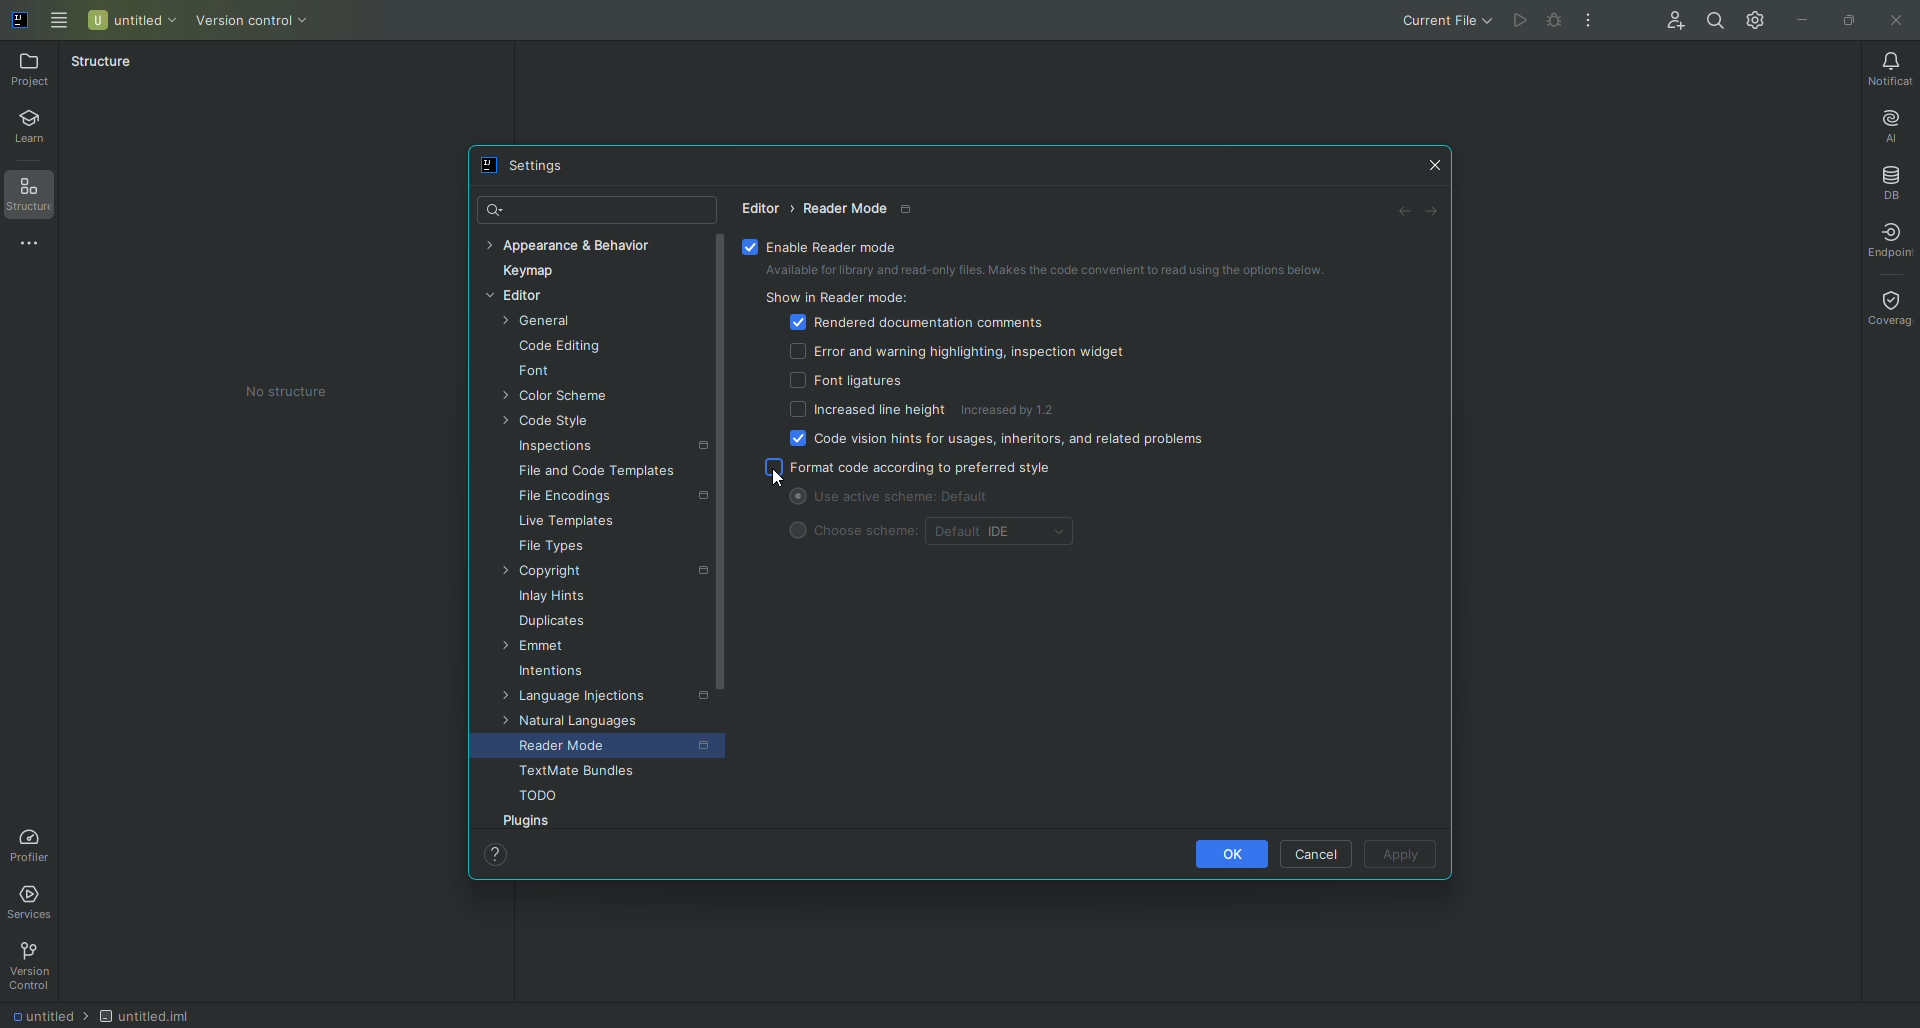  What do you see at coordinates (1753, 22) in the screenshot?
I see `Updates and Settings` at bounding box center [1753, 22].